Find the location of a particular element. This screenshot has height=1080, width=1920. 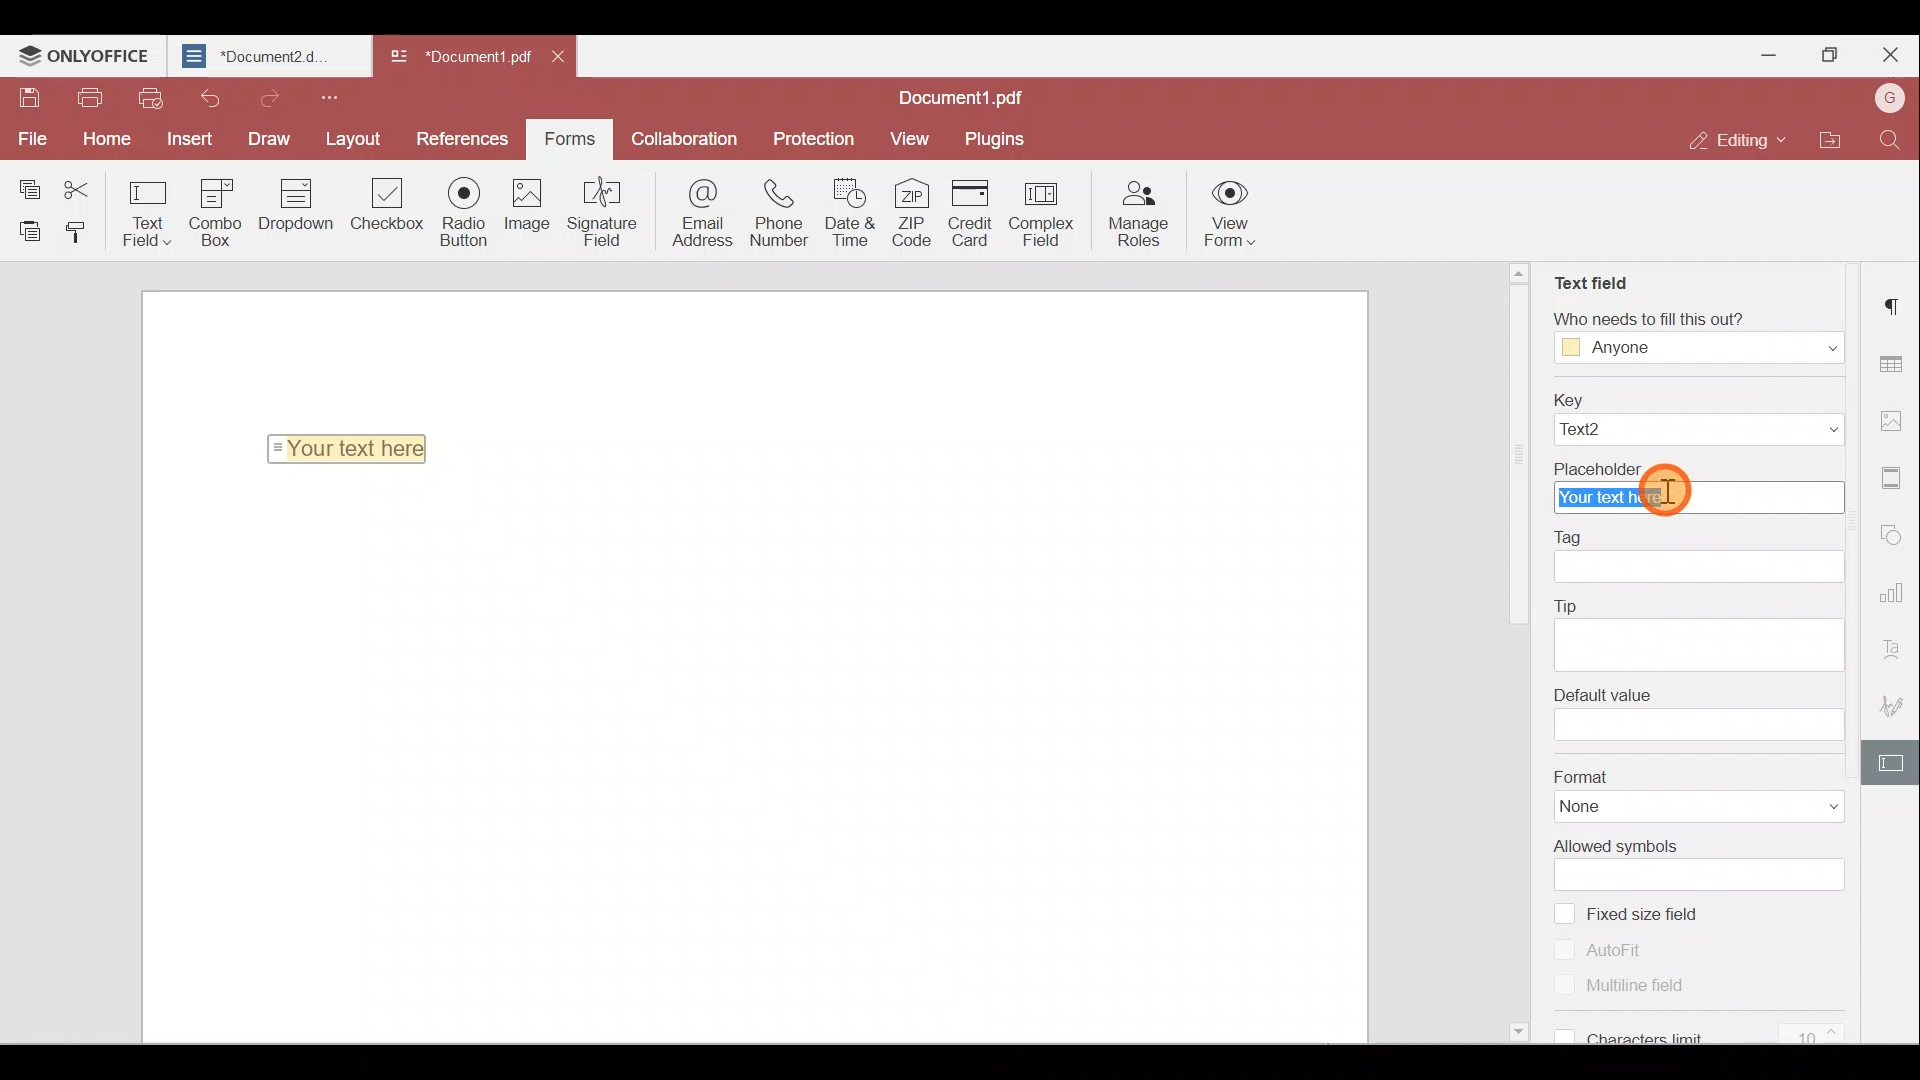

Cursor on placeholder is located at coordinates (1673, 496).